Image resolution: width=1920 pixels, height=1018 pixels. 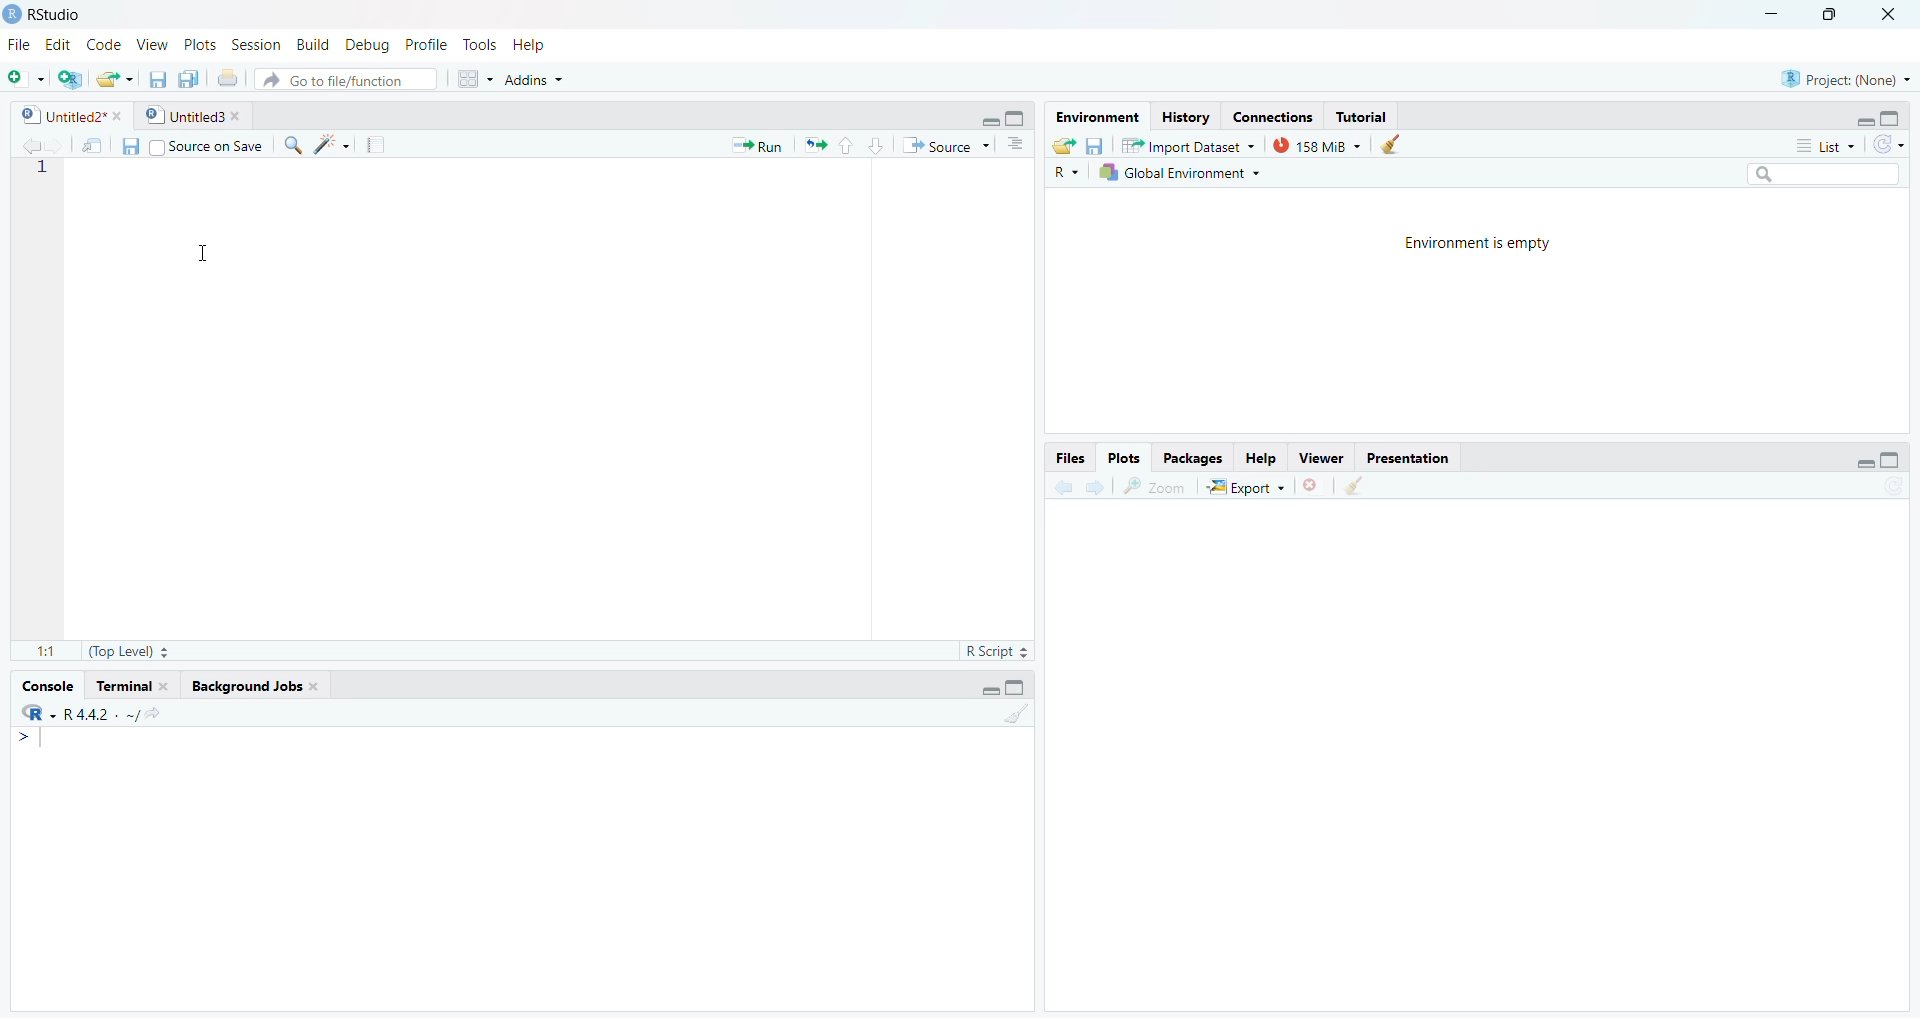 I want to click on 156 mb, so click(x=1318, y=145).